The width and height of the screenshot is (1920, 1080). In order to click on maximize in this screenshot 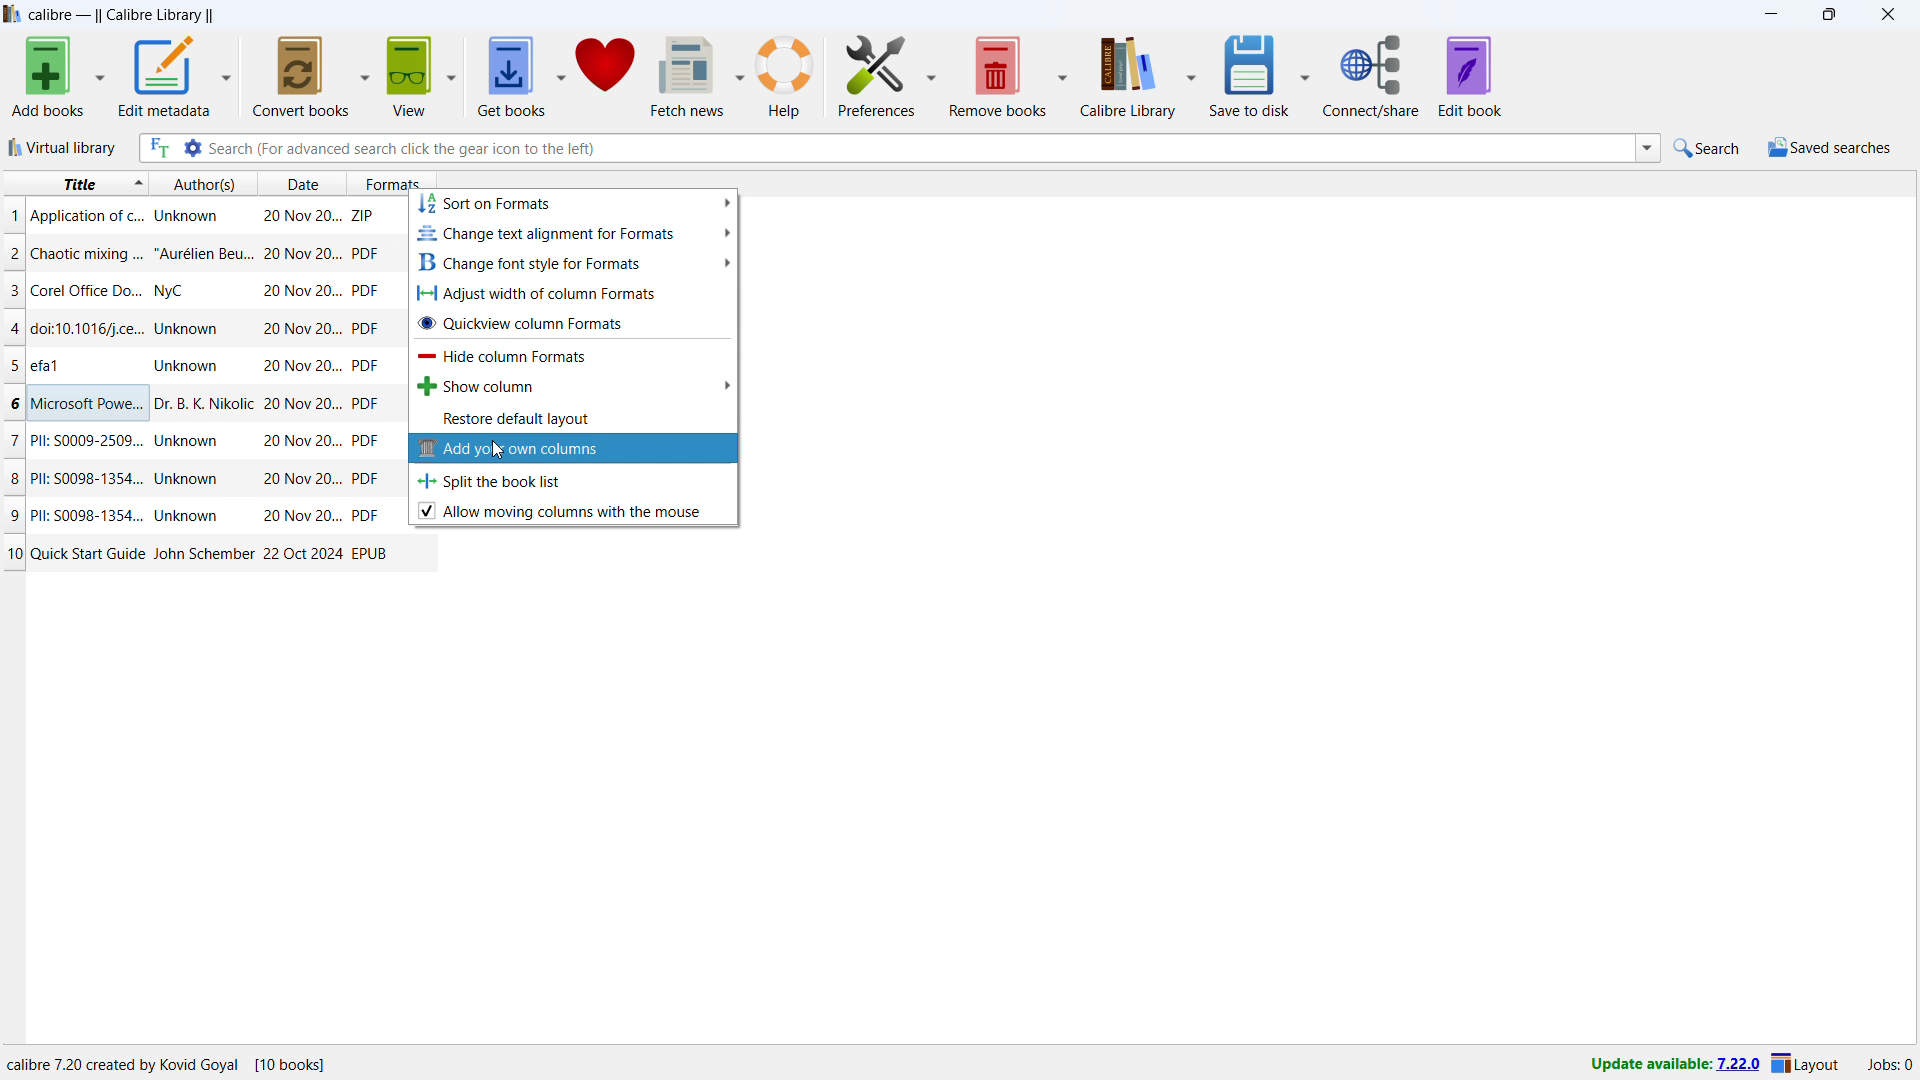, I will do `click(1828, 15)`.